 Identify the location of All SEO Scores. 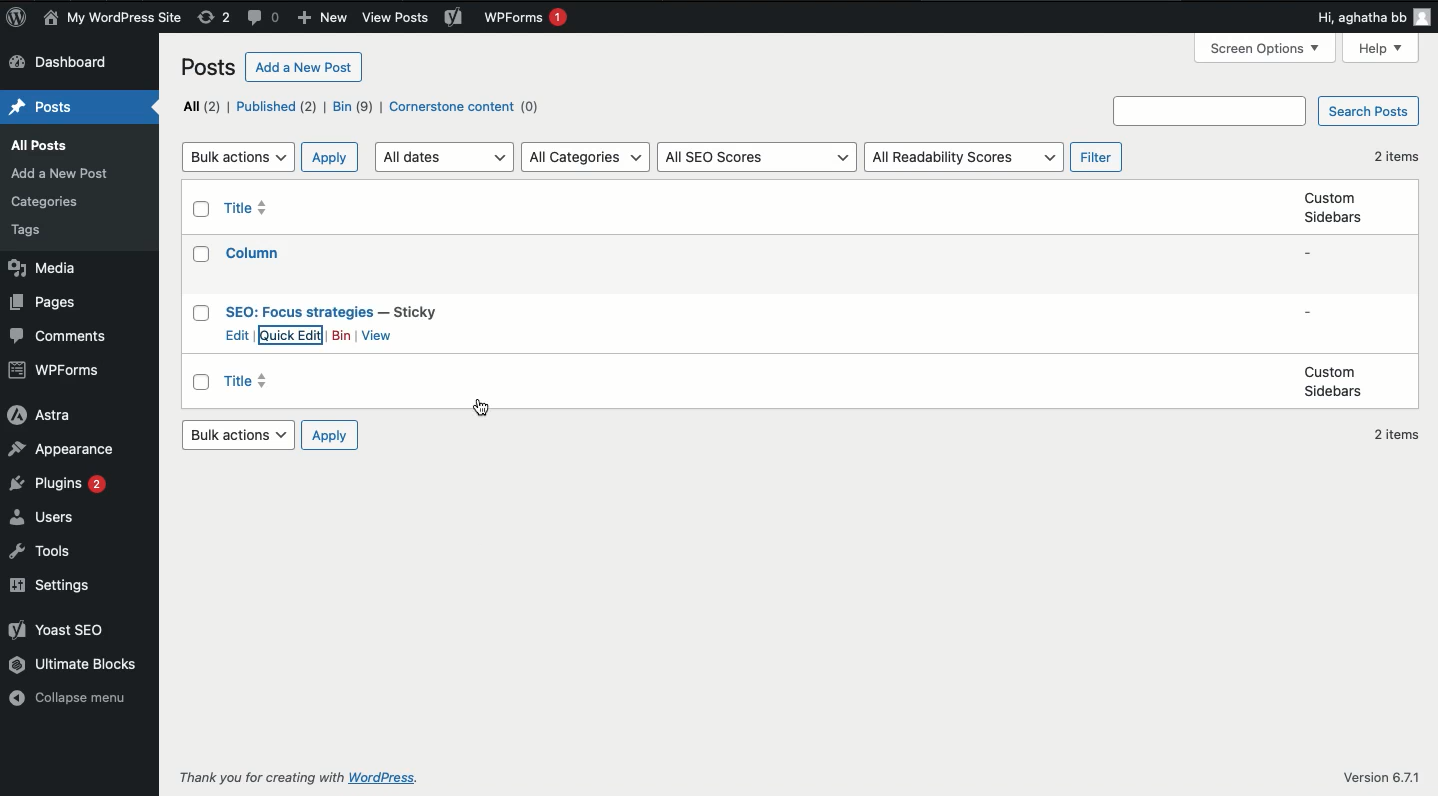
(758, 158).